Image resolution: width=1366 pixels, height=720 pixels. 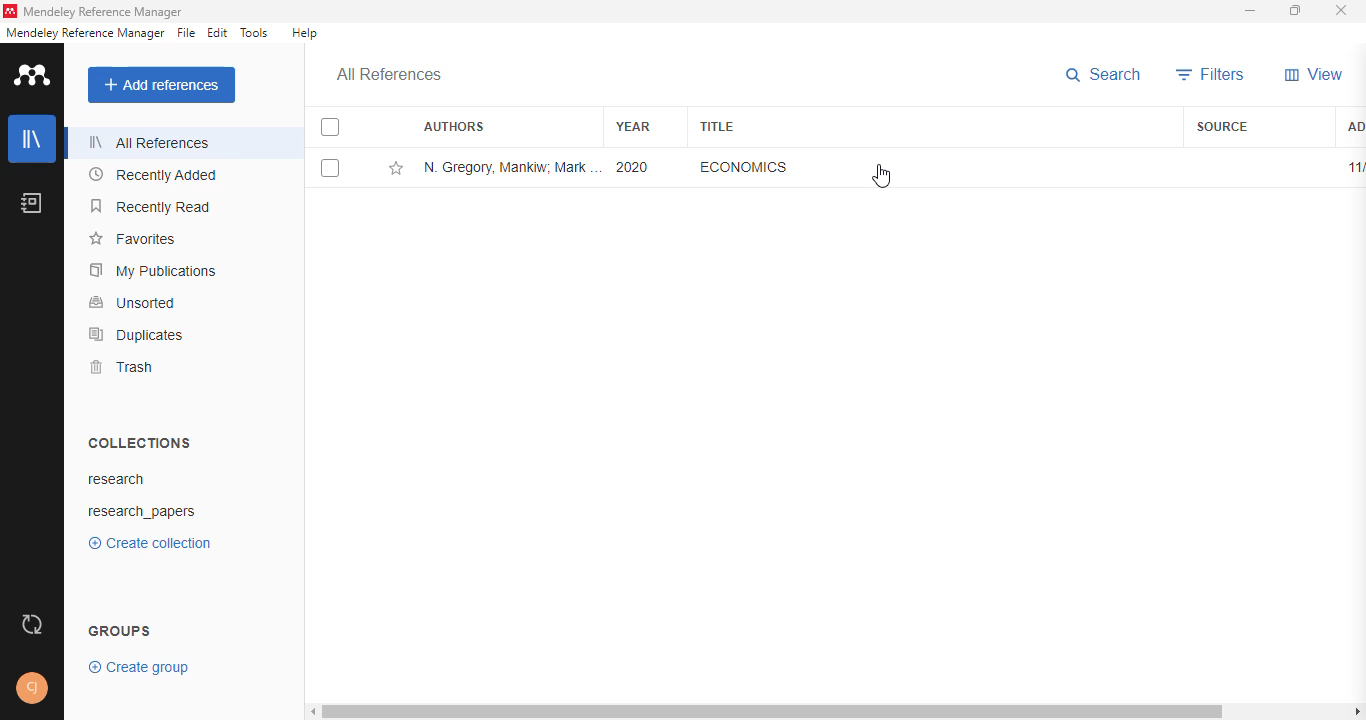 I want to click on source, so click(x=1223, y=127).